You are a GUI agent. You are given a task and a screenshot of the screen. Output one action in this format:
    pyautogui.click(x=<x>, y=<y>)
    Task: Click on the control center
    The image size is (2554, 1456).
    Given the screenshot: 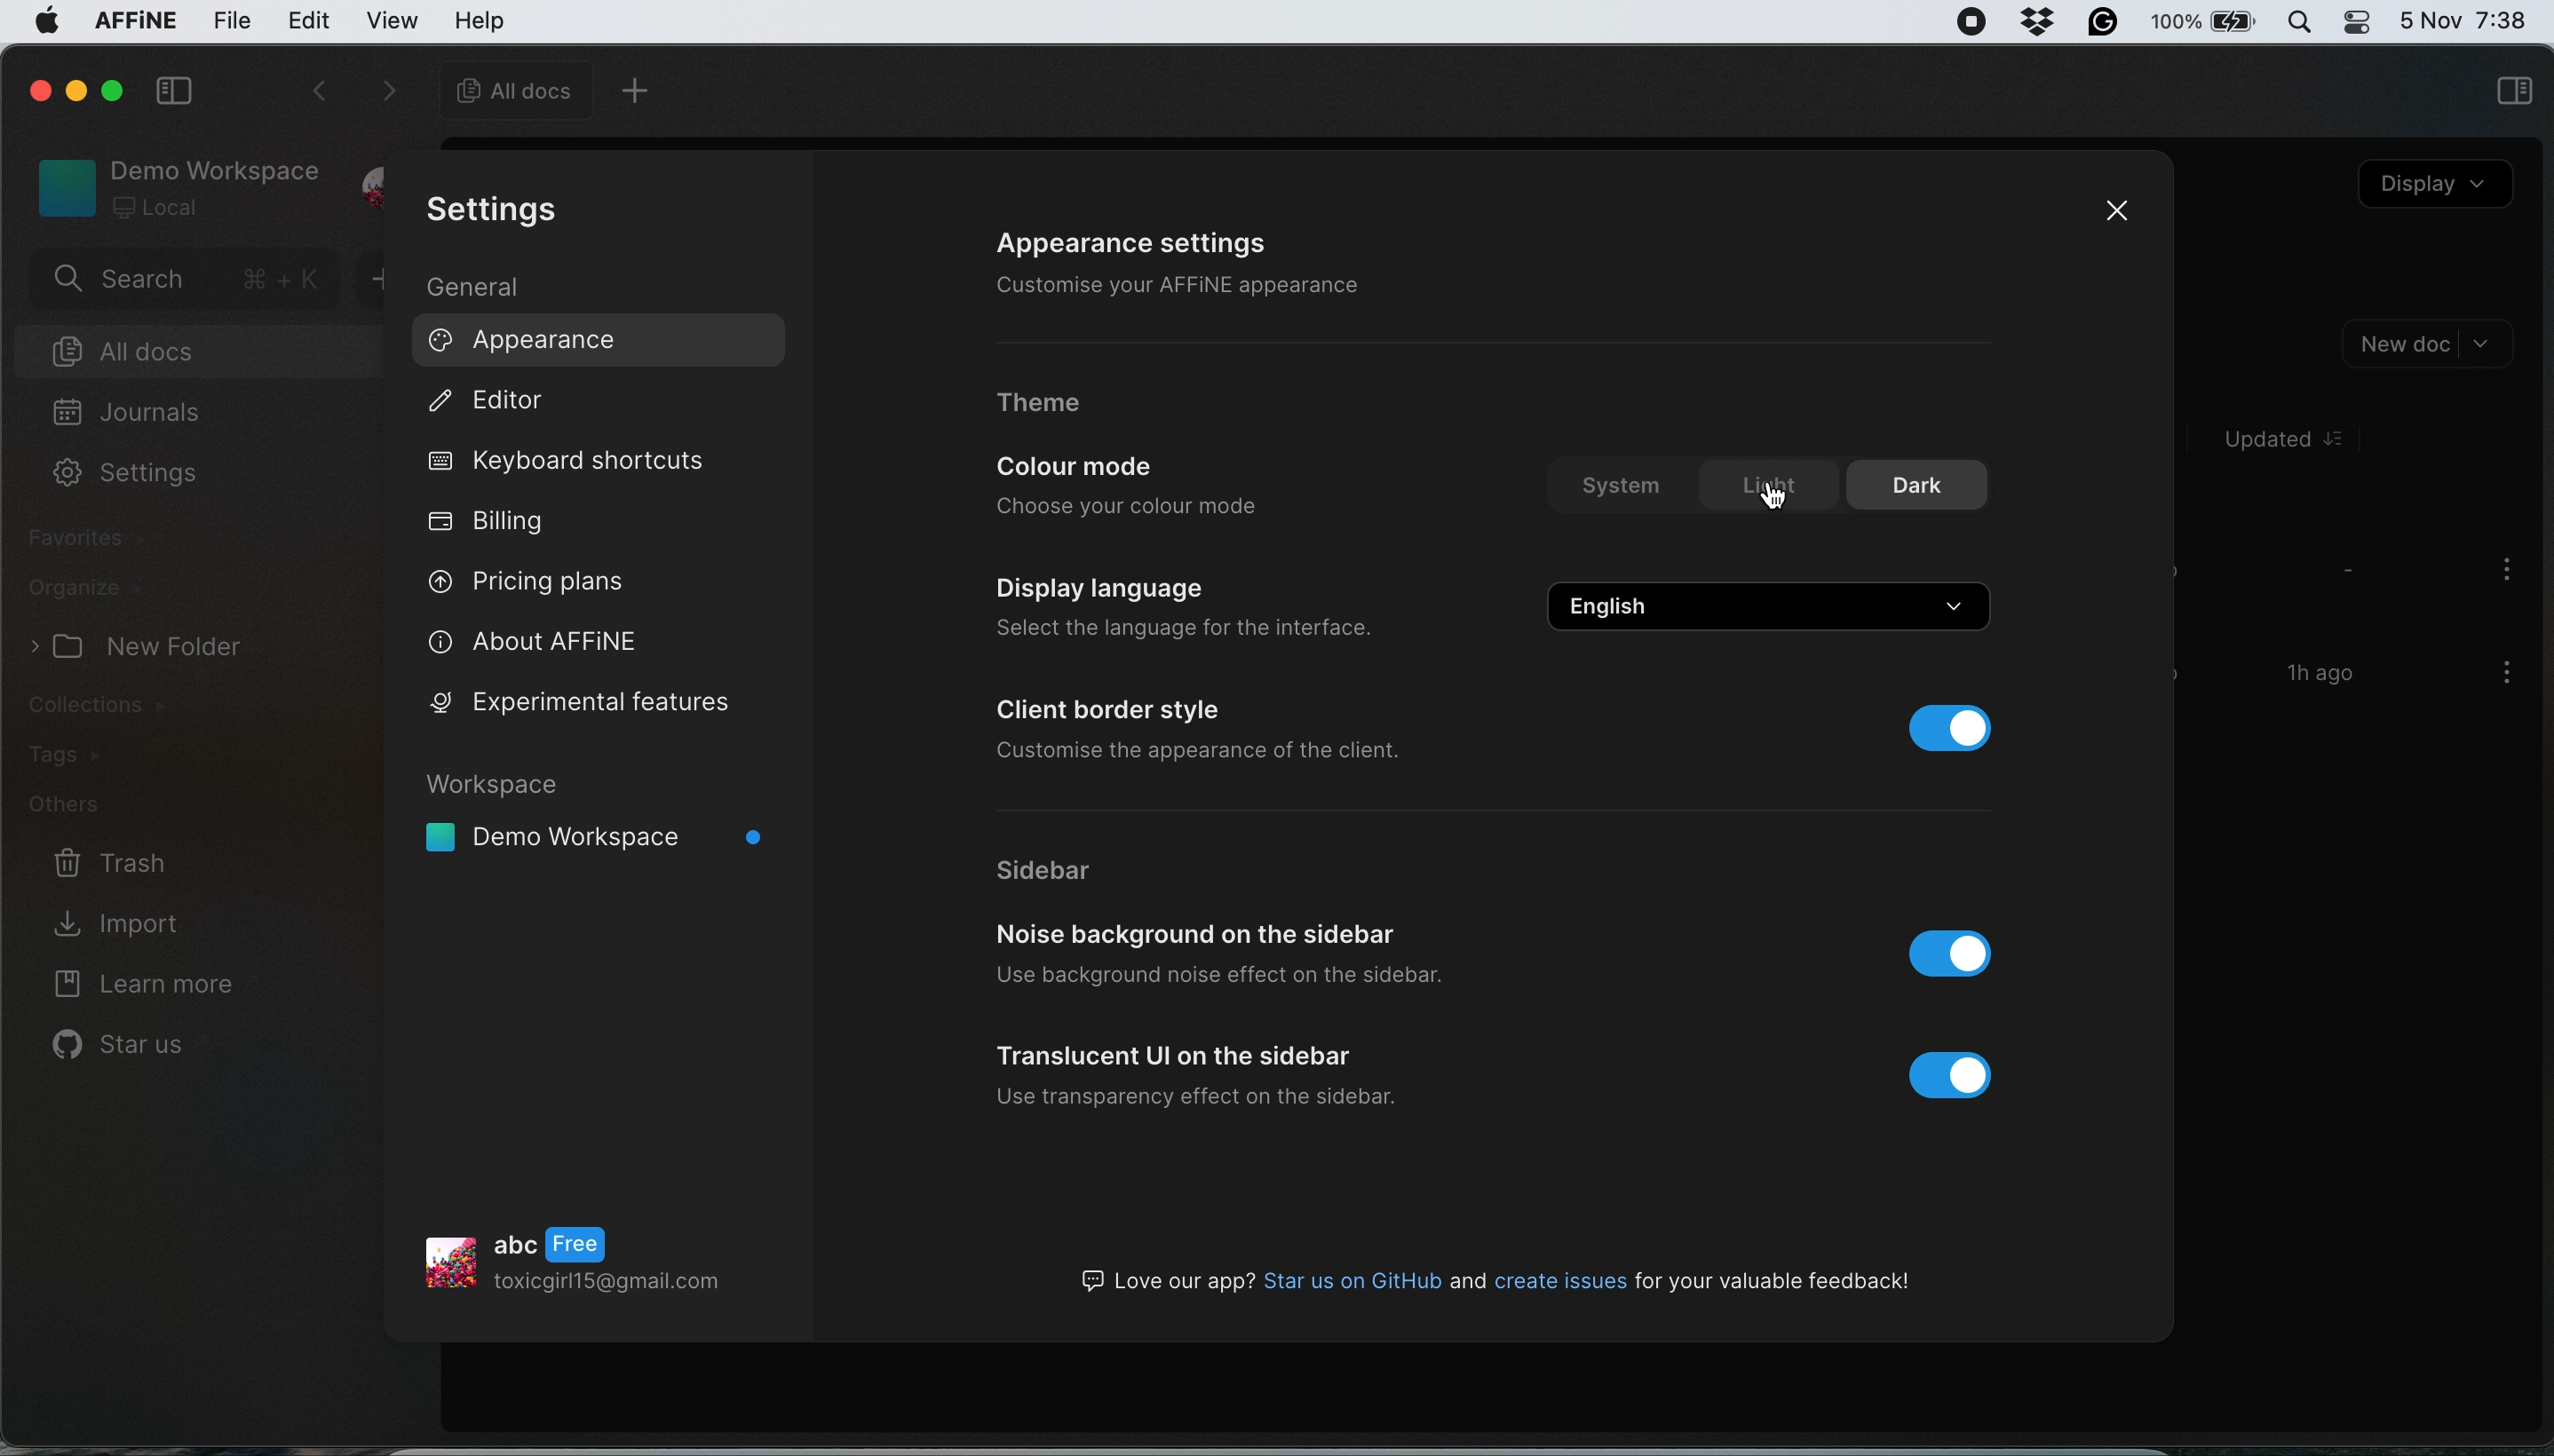 What is the action you would take?
    pyautogui.click(x=2355, y=22)
    